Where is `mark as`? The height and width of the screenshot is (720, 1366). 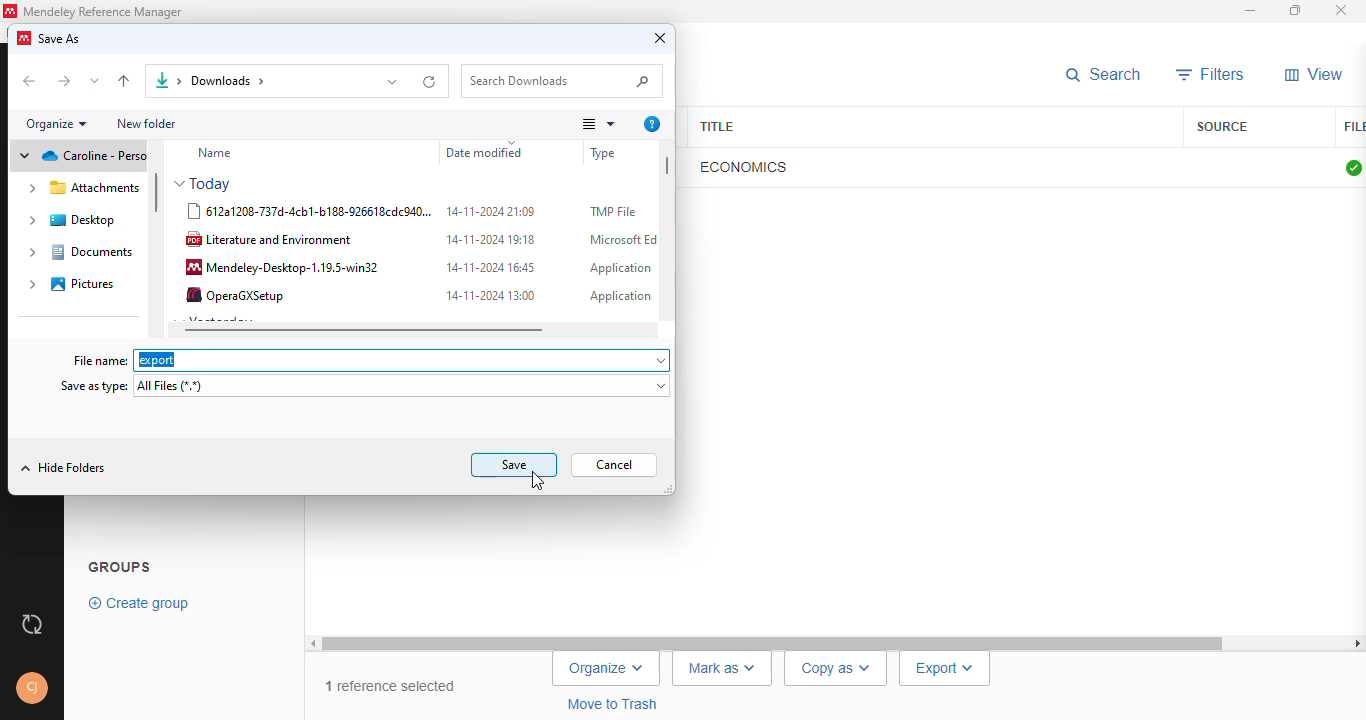 mark as is located at coordinates (723, 669).